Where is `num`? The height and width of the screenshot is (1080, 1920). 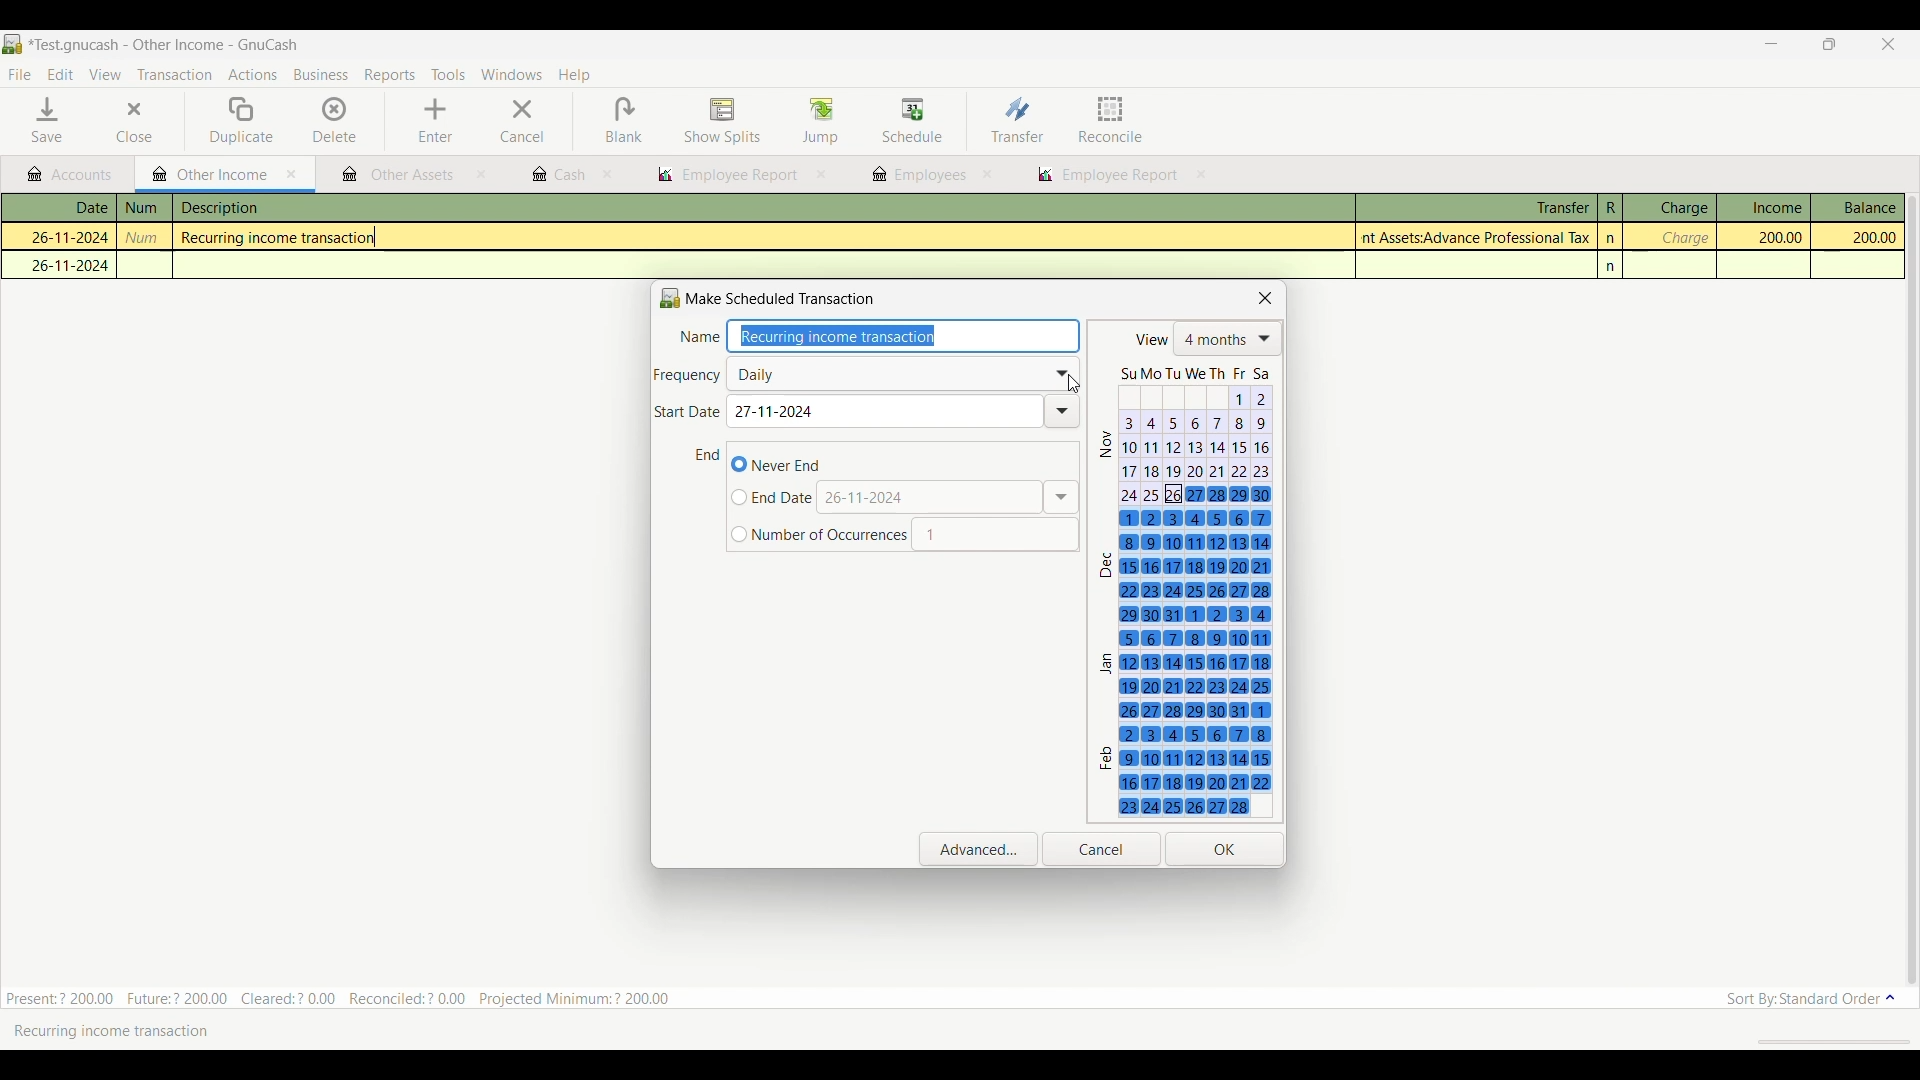
num is located at coordinates (144, 208).